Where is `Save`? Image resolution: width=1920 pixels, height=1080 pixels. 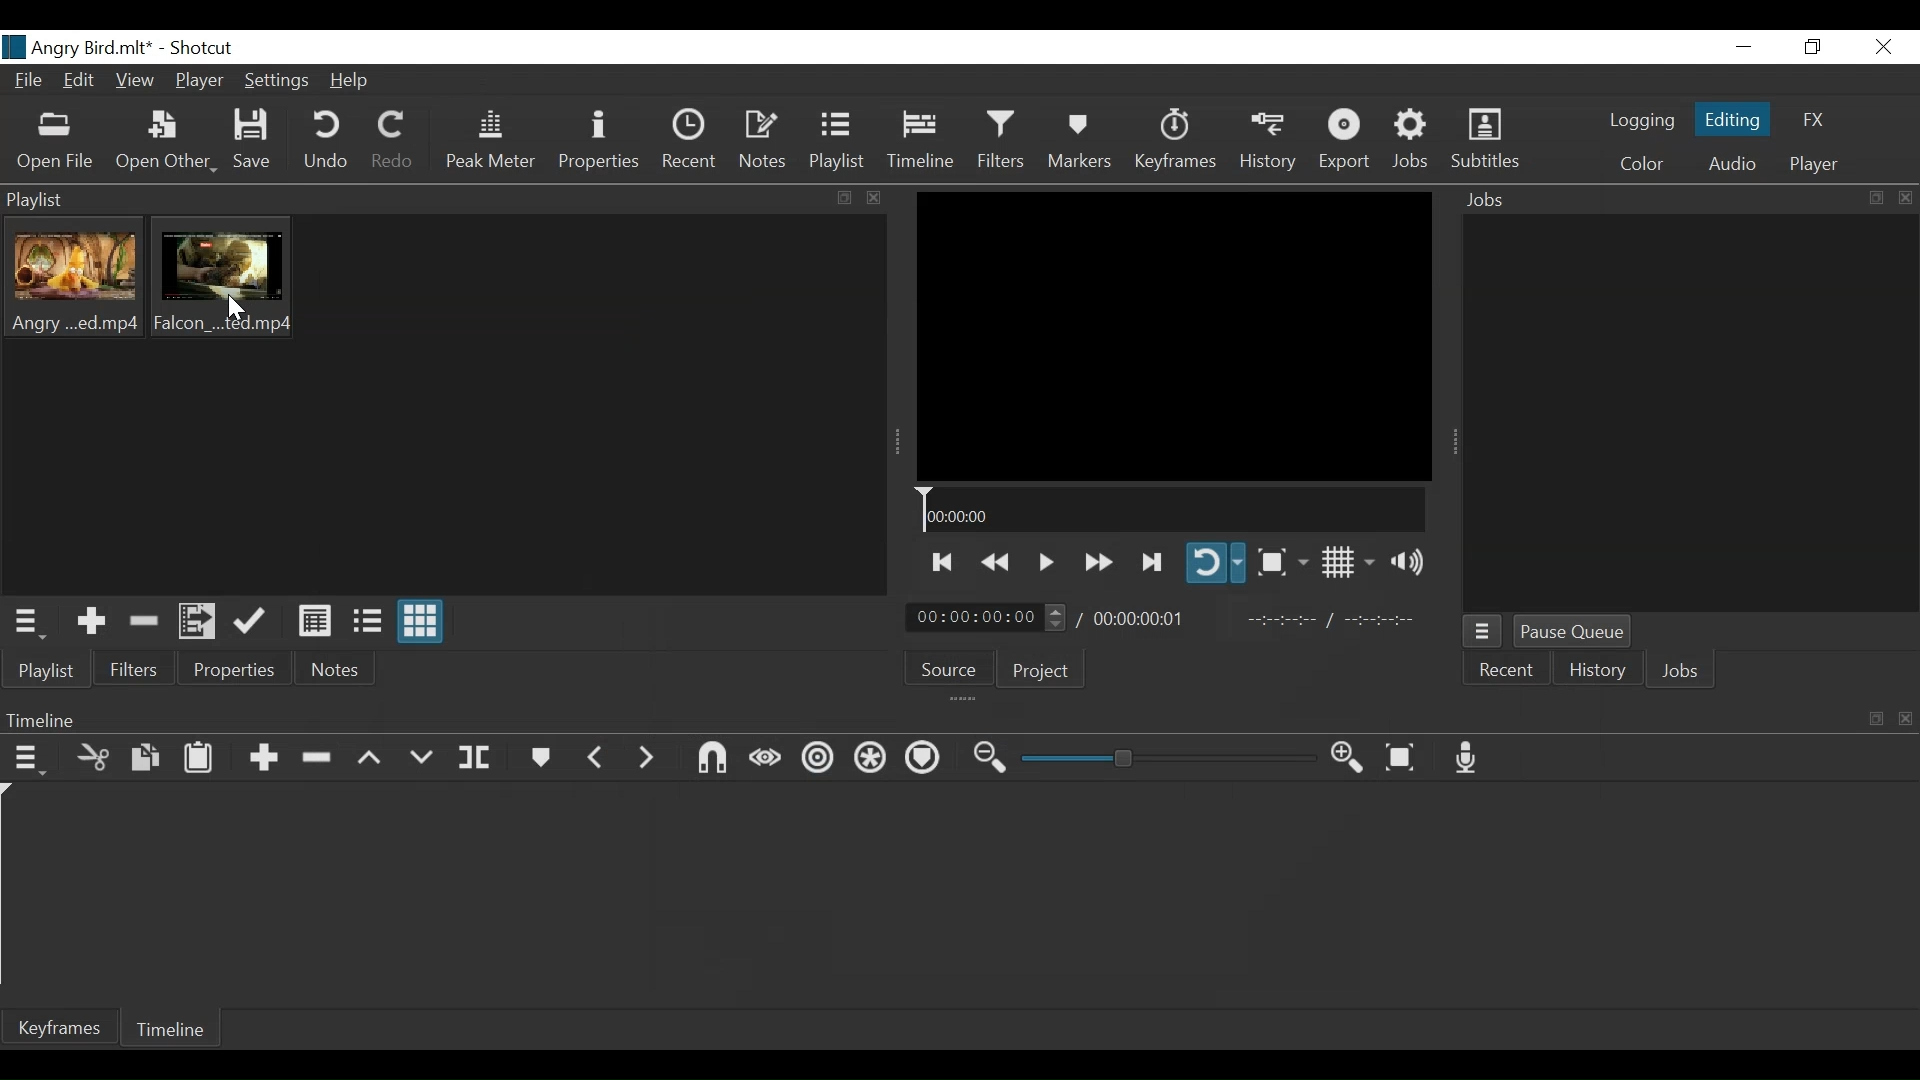
Save is located at coordinates (259, 140).